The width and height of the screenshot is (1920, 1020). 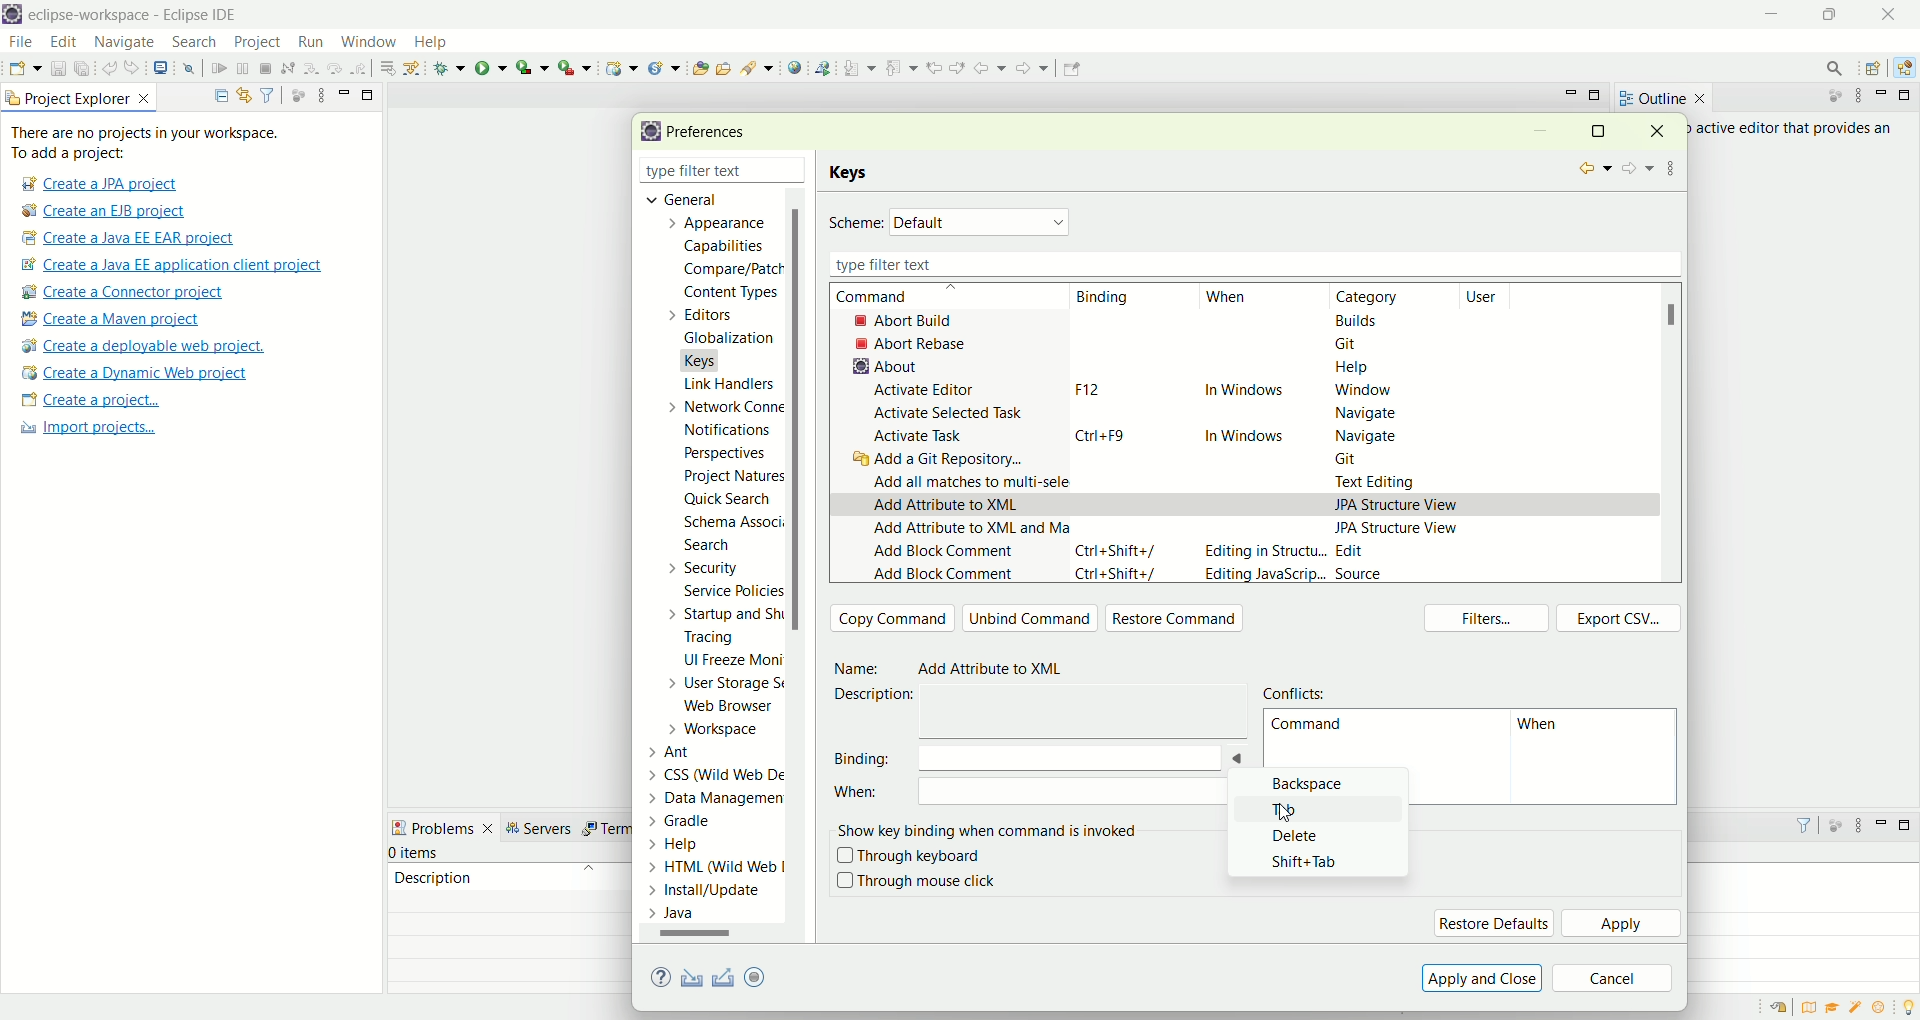 I want to click on overview, so click(x=1813, y=1007).